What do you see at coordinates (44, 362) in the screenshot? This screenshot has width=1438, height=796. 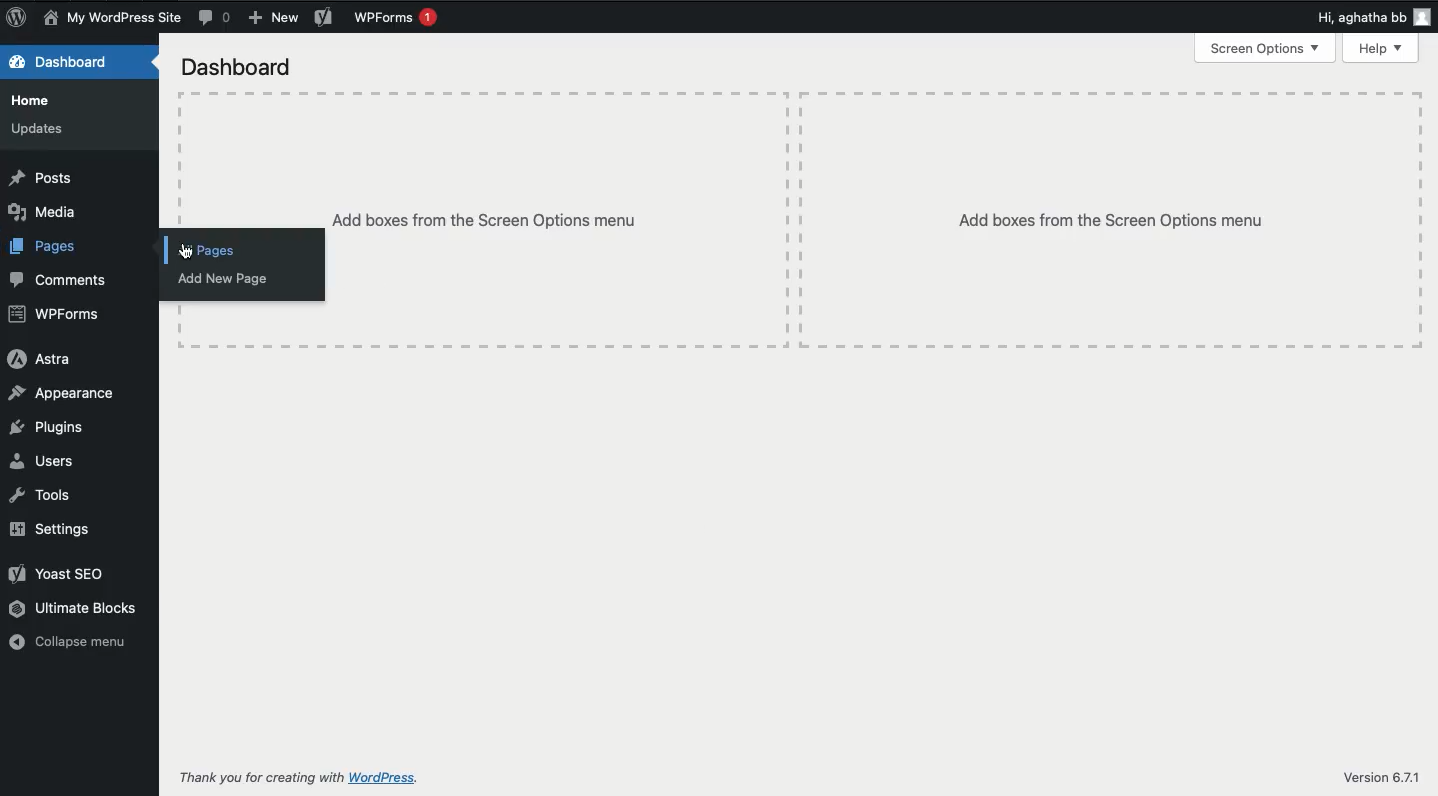 I see `Astra` at bounding box center [44, 362].